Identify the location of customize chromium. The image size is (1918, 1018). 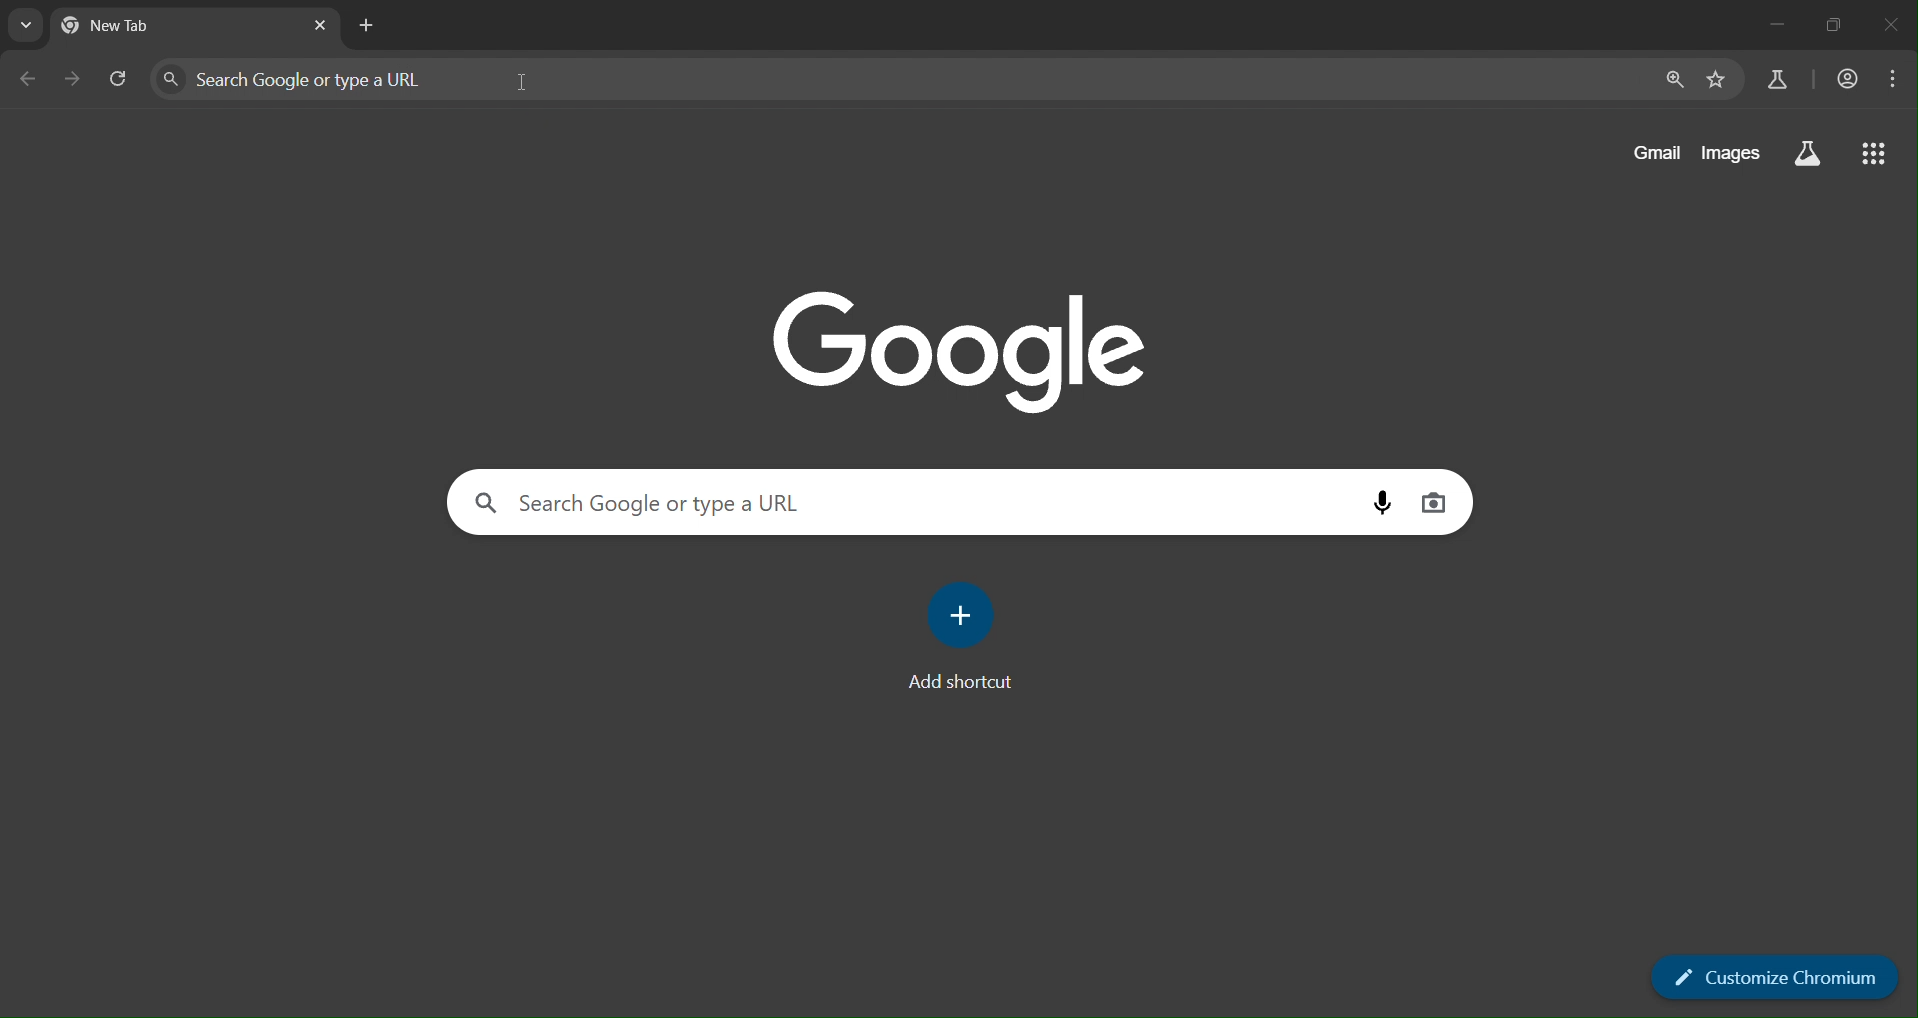
(1764, 981).